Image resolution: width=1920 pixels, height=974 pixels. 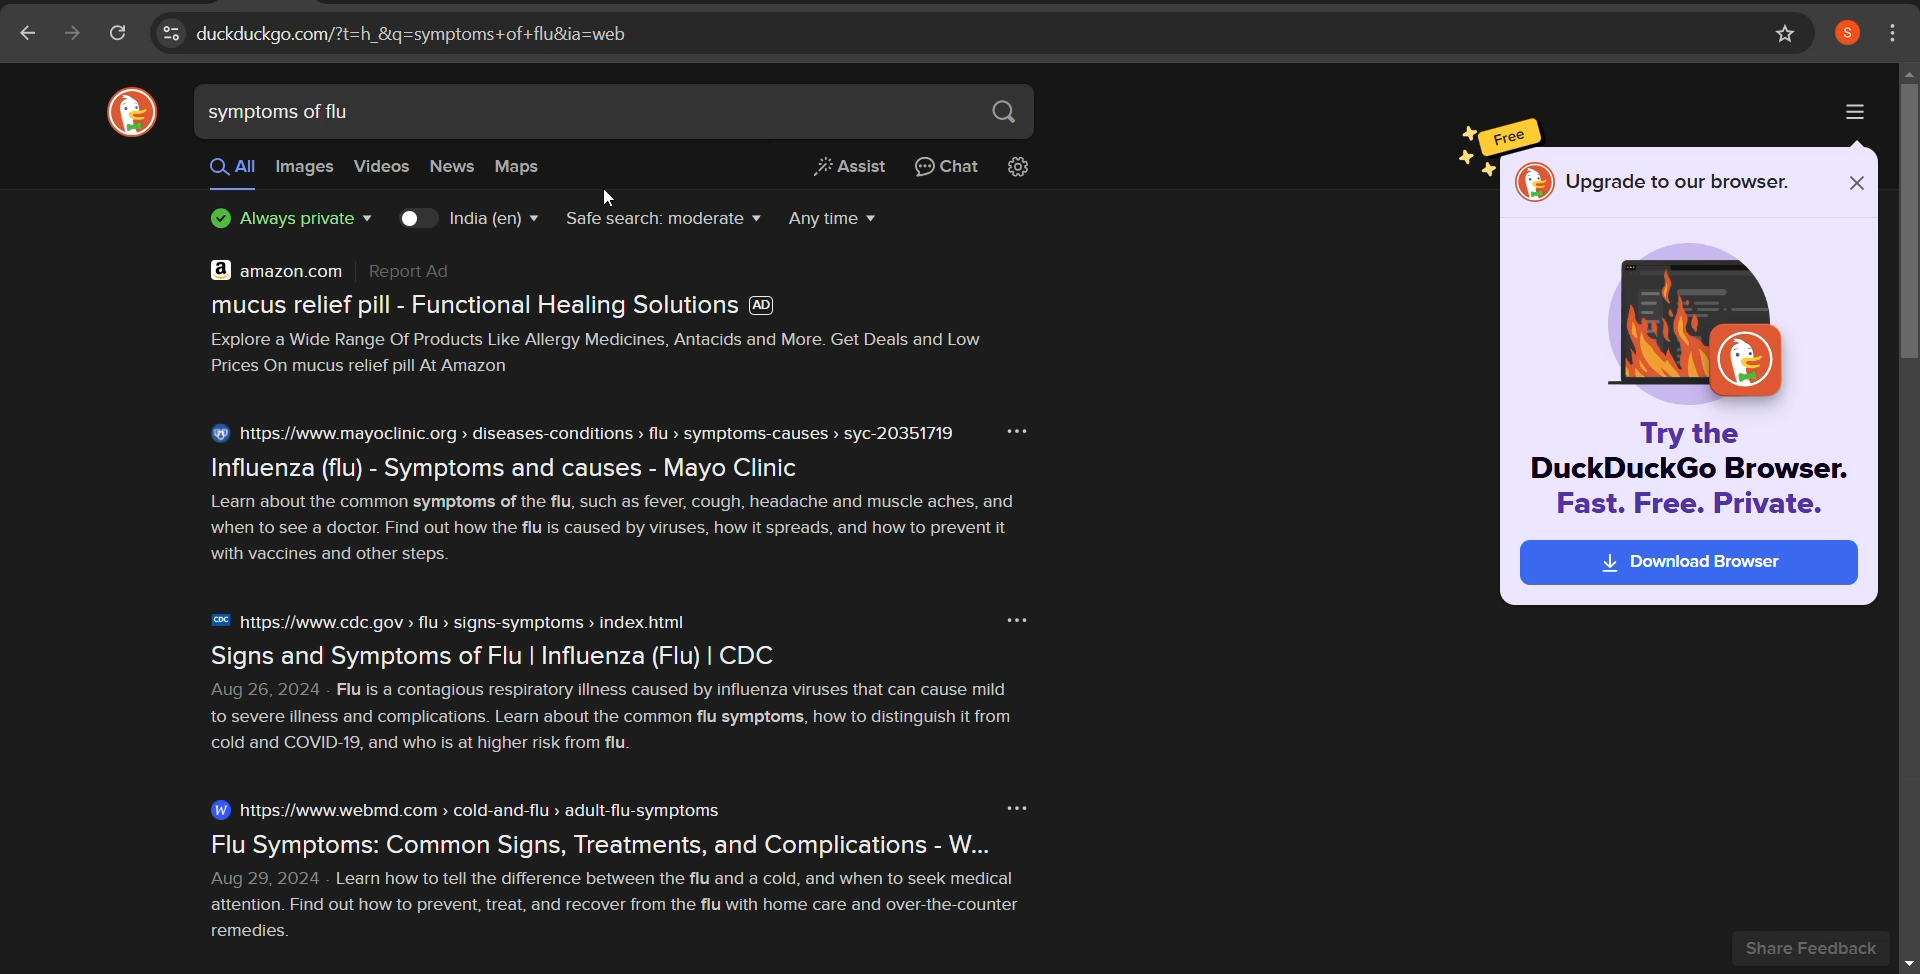 I want to click on cursor, so click(x=615, y=196).